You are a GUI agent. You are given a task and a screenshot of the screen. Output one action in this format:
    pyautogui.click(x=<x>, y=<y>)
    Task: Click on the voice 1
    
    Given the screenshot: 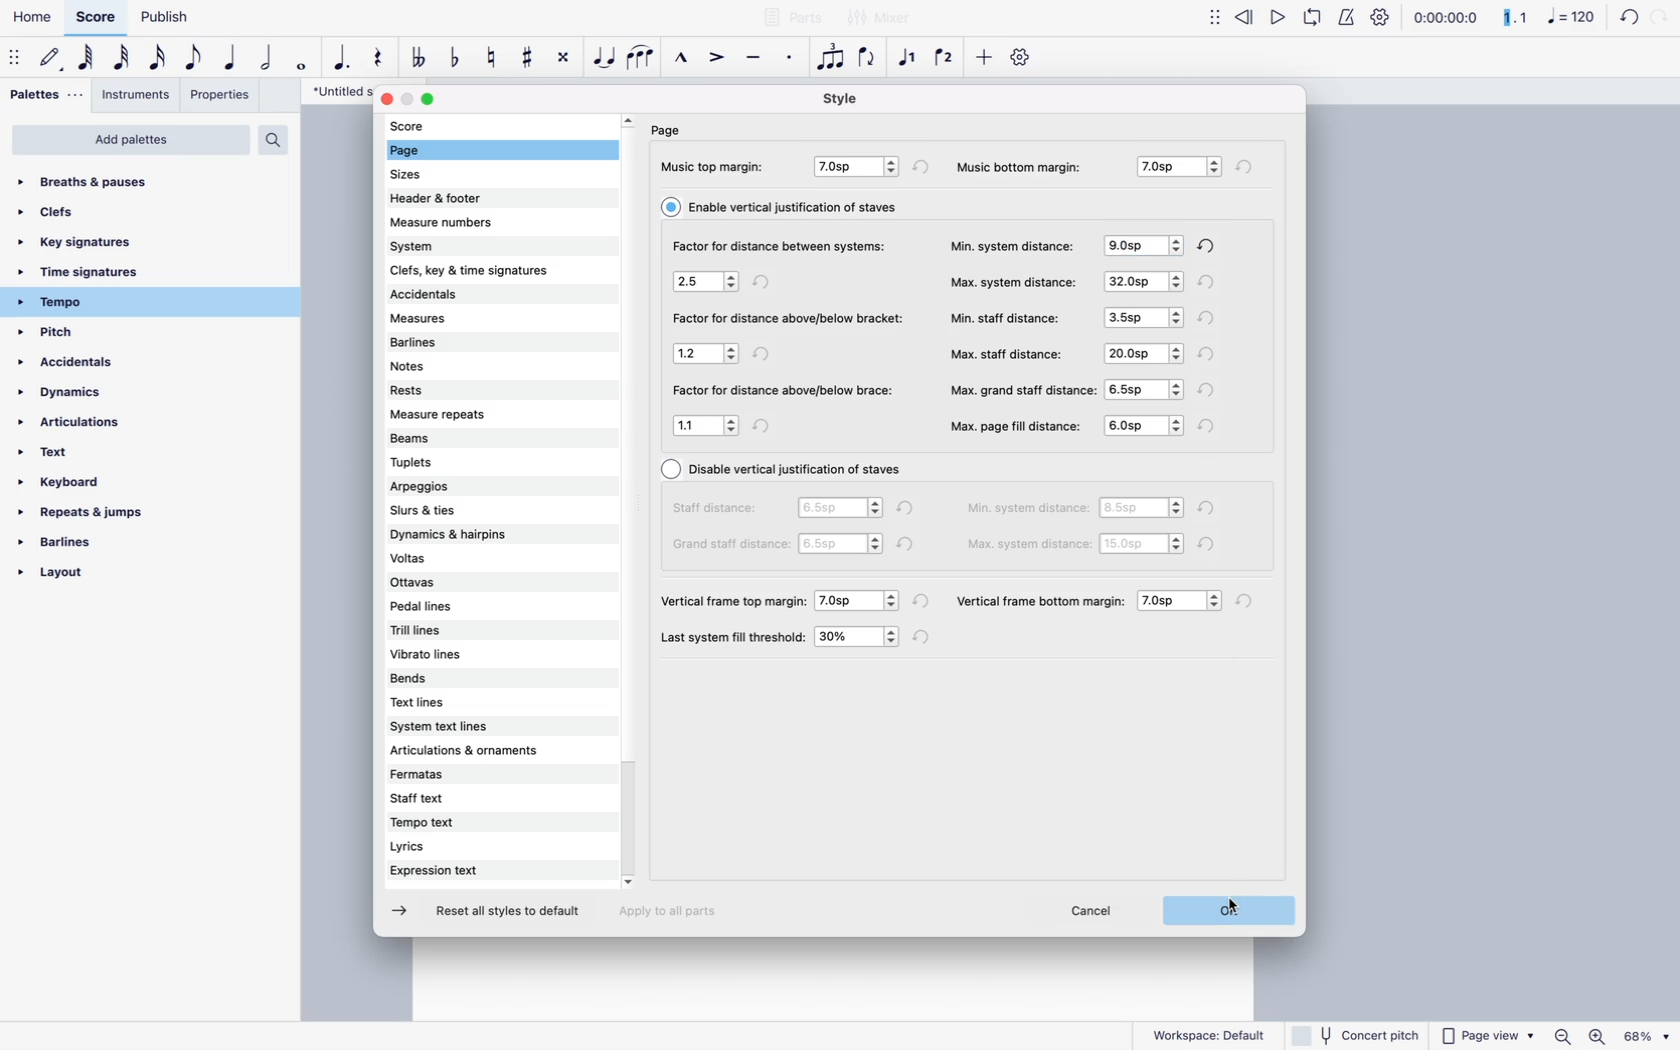 What is the action you would take?
    pyautogui.click(x=911, y=58)
    